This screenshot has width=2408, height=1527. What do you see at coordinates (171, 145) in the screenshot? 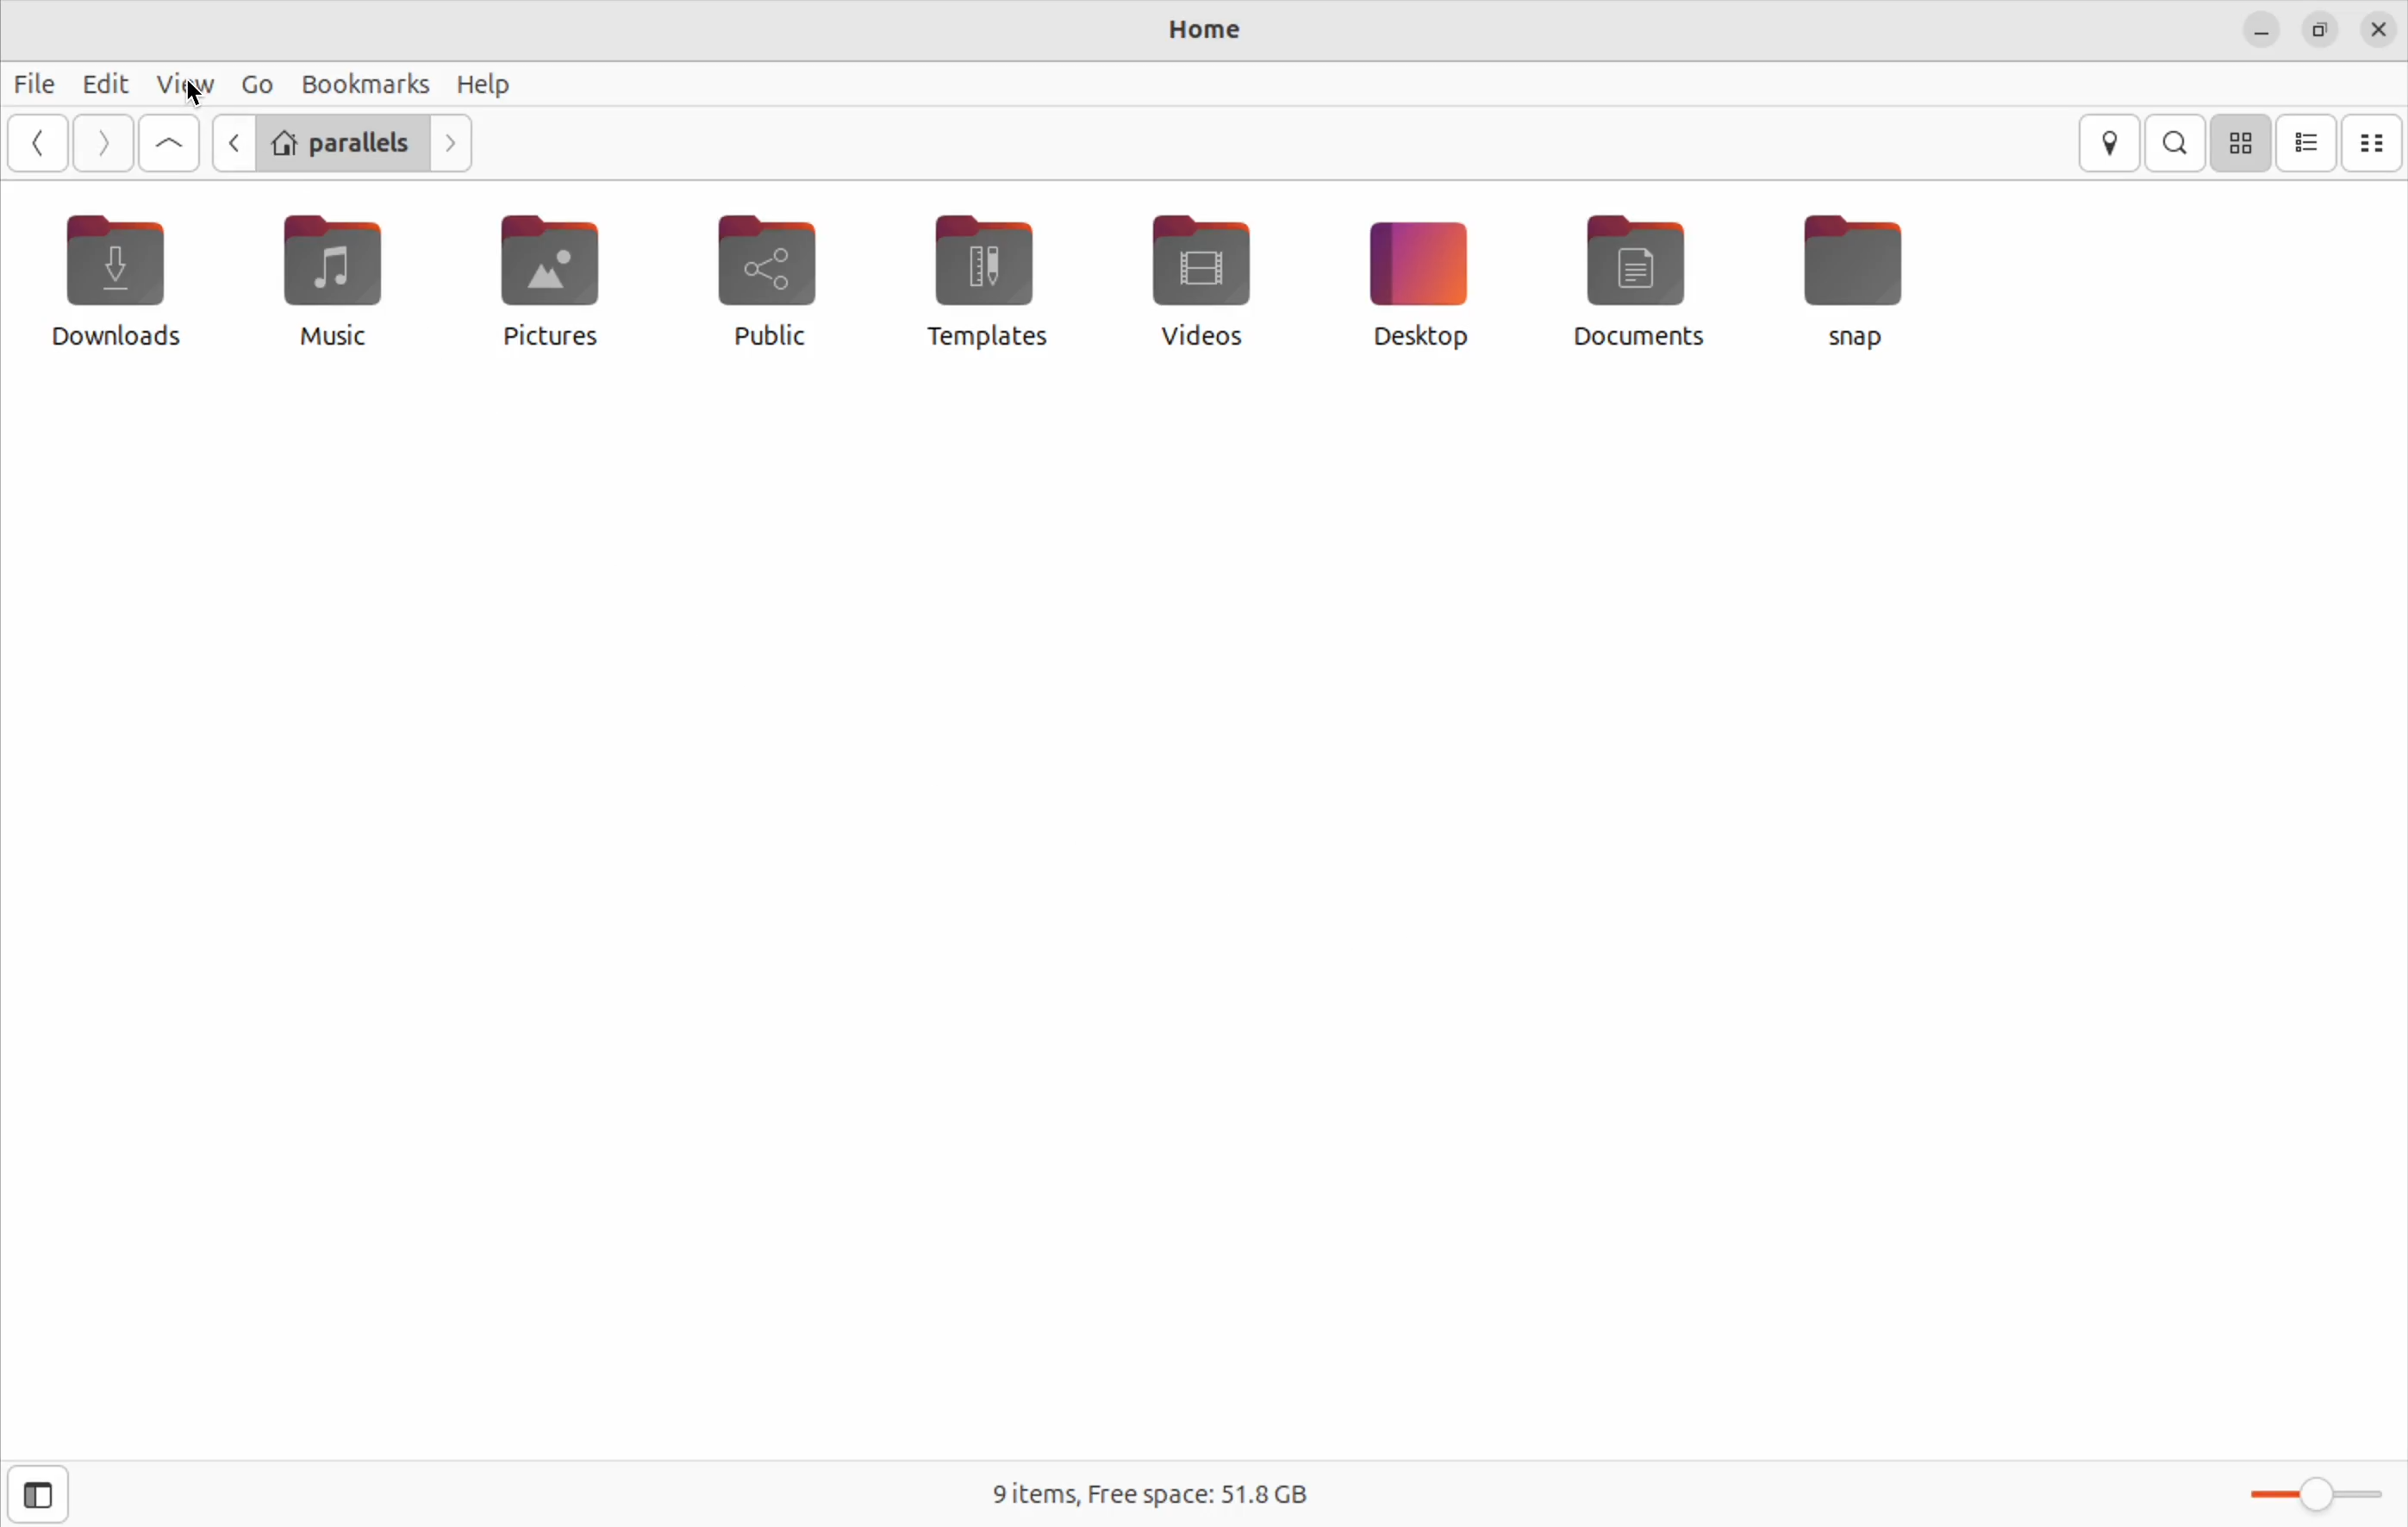
I see `Go to first page` at bounding box center [171, 145].